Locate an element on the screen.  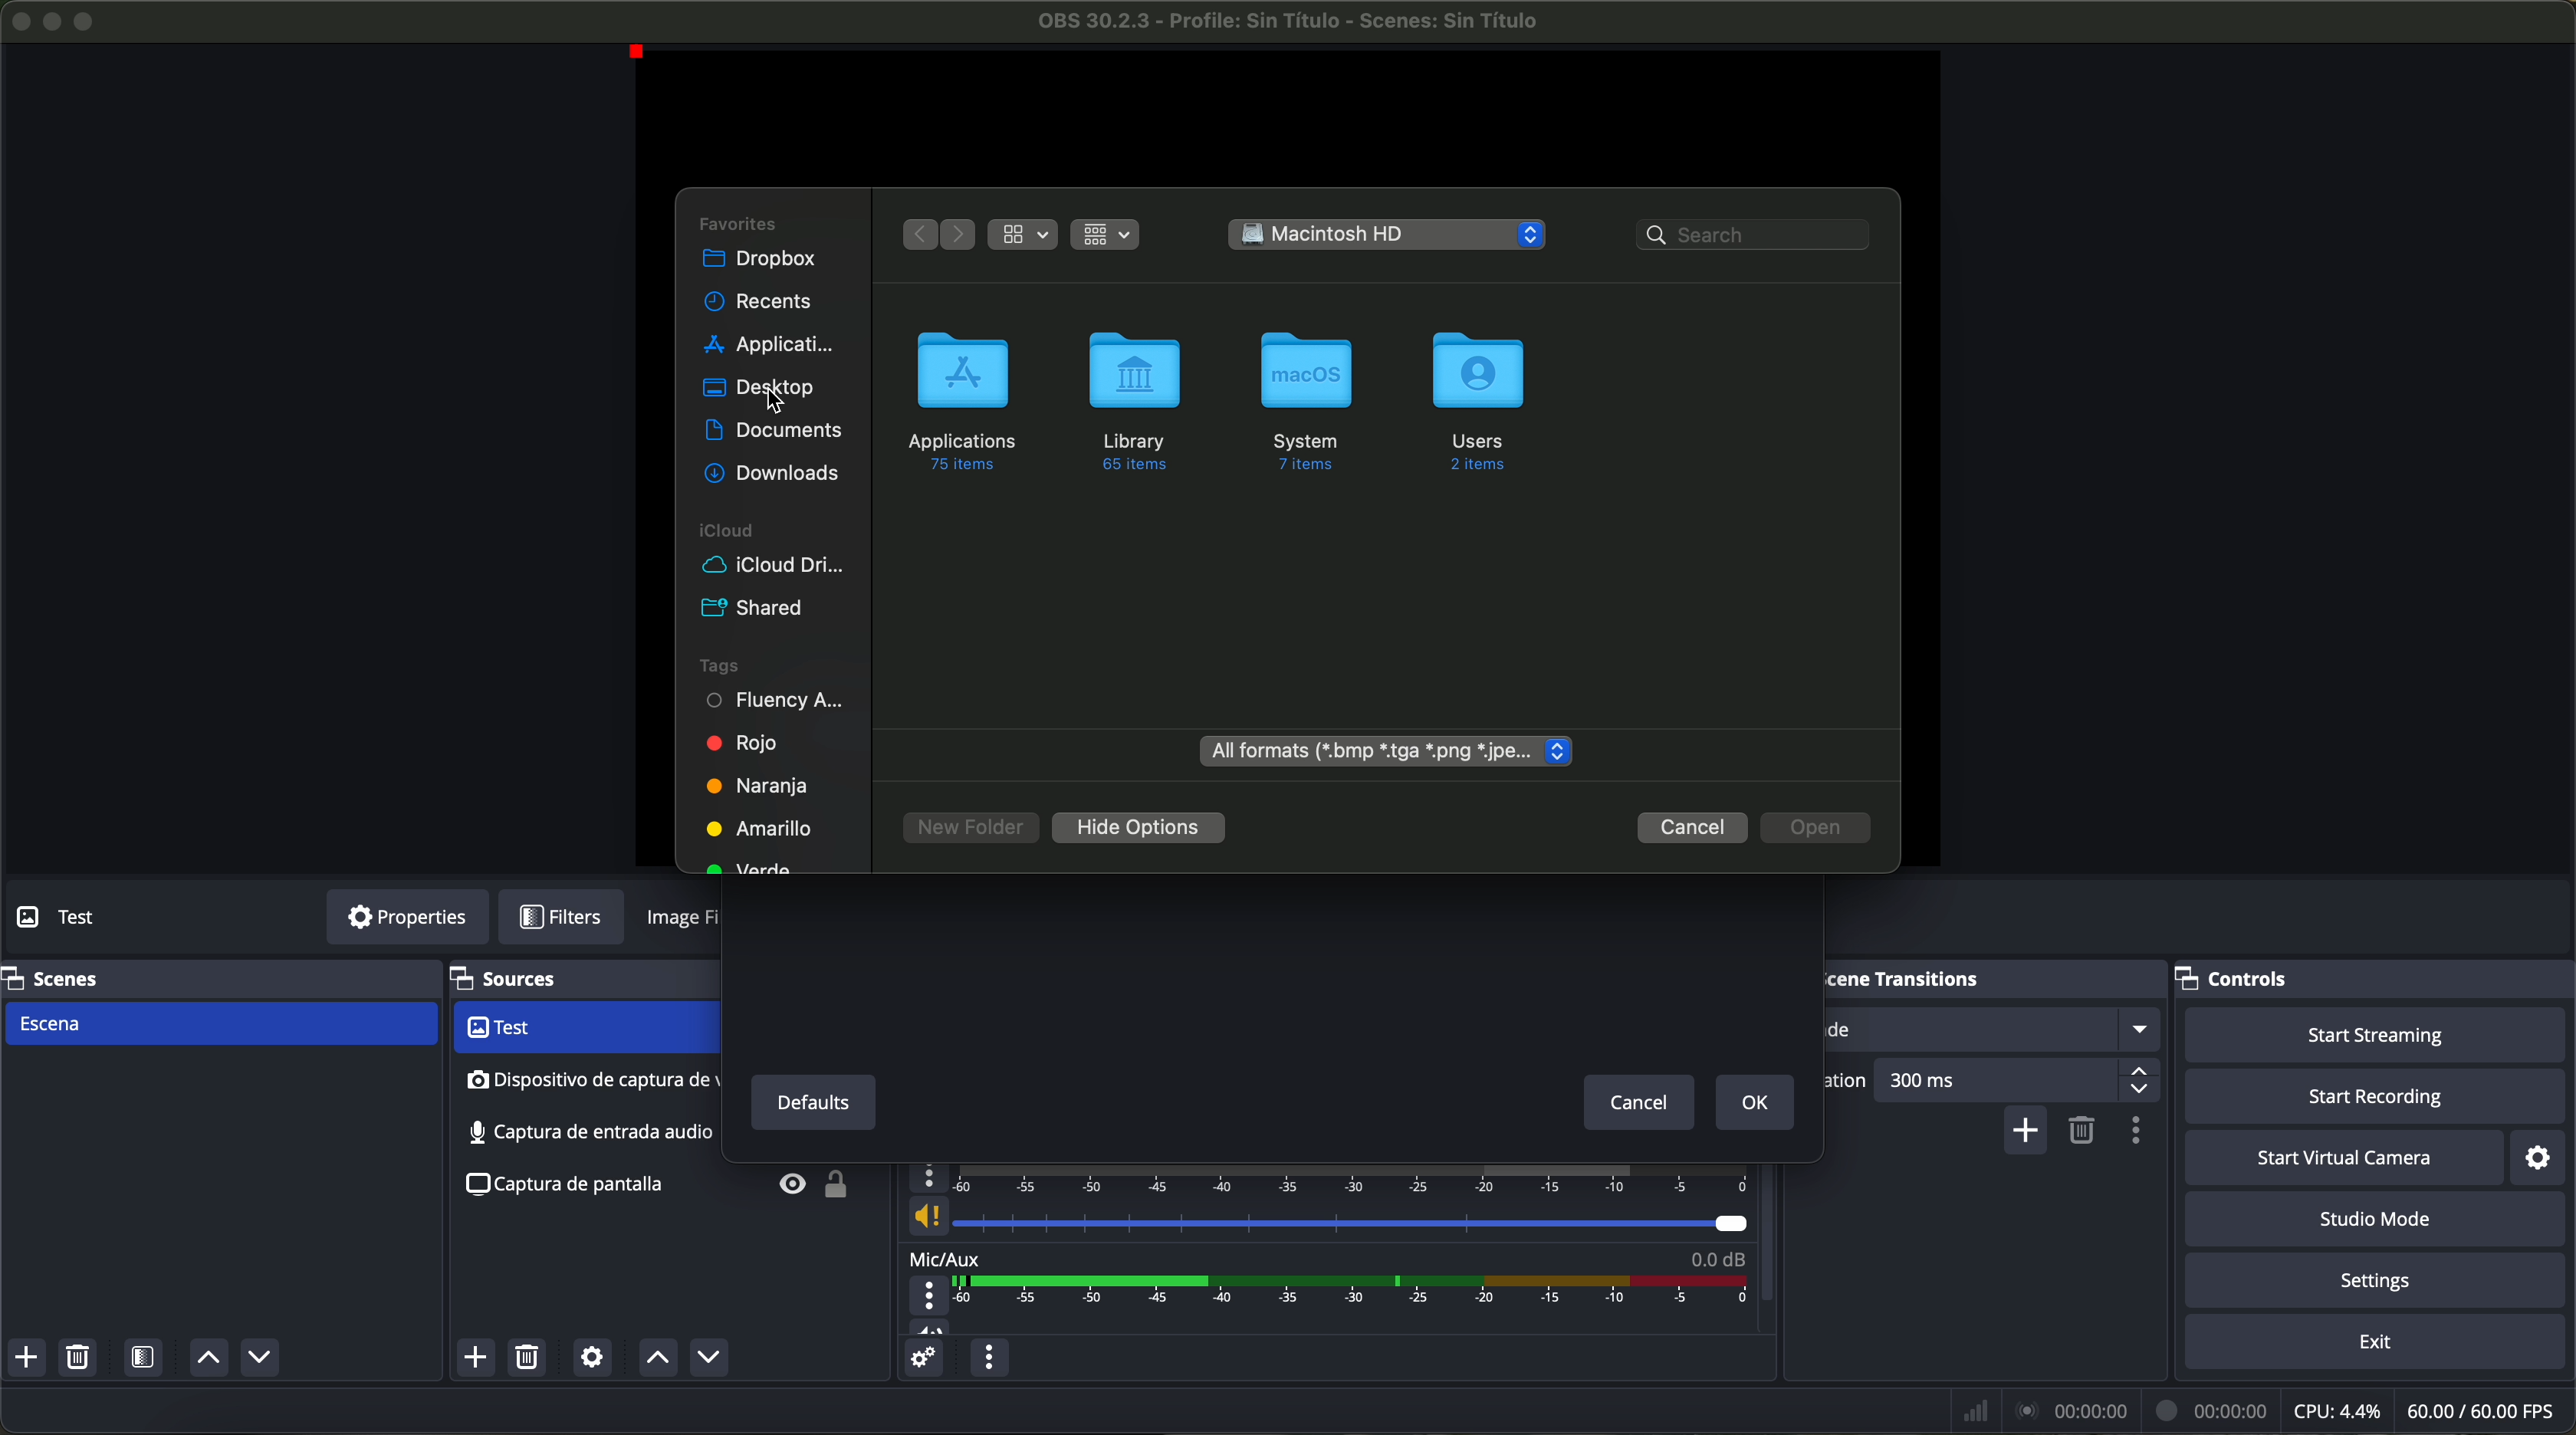
audio input capture is located at coordinates (588, 1080).